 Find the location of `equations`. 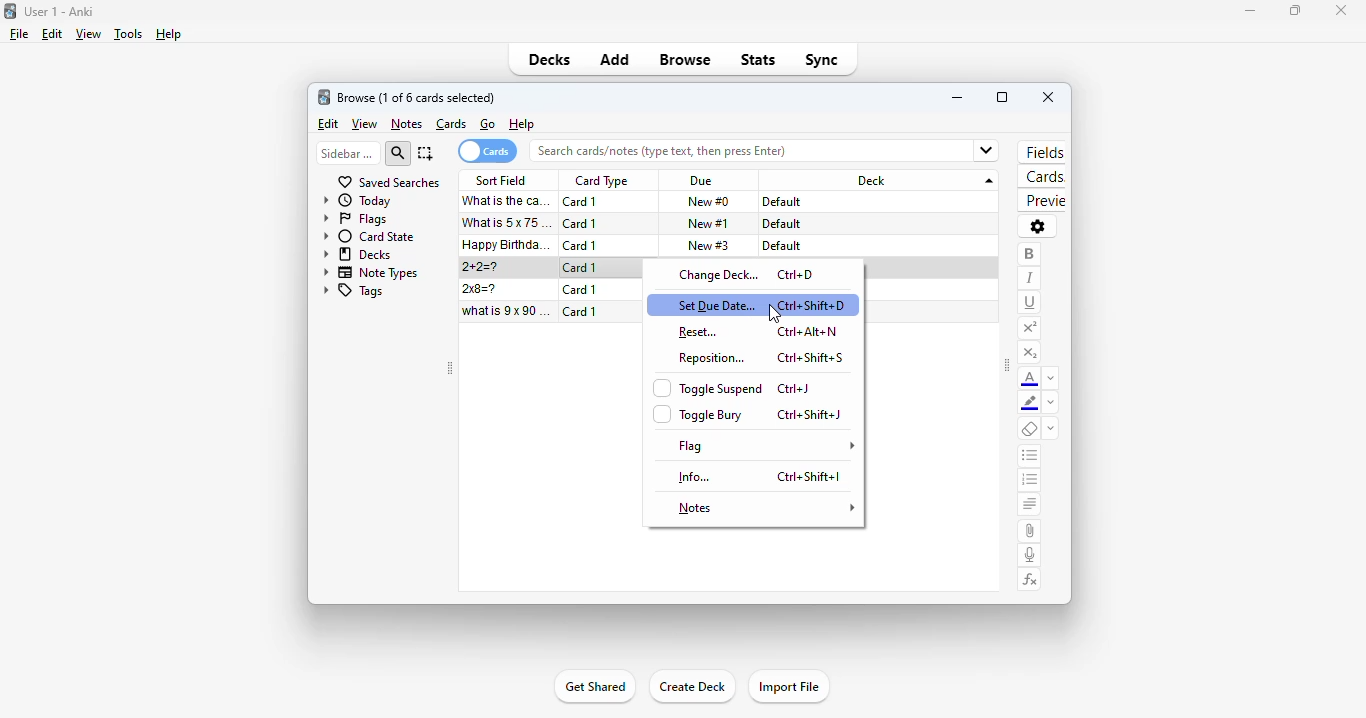

equations is located at coordinates (1031, 580).